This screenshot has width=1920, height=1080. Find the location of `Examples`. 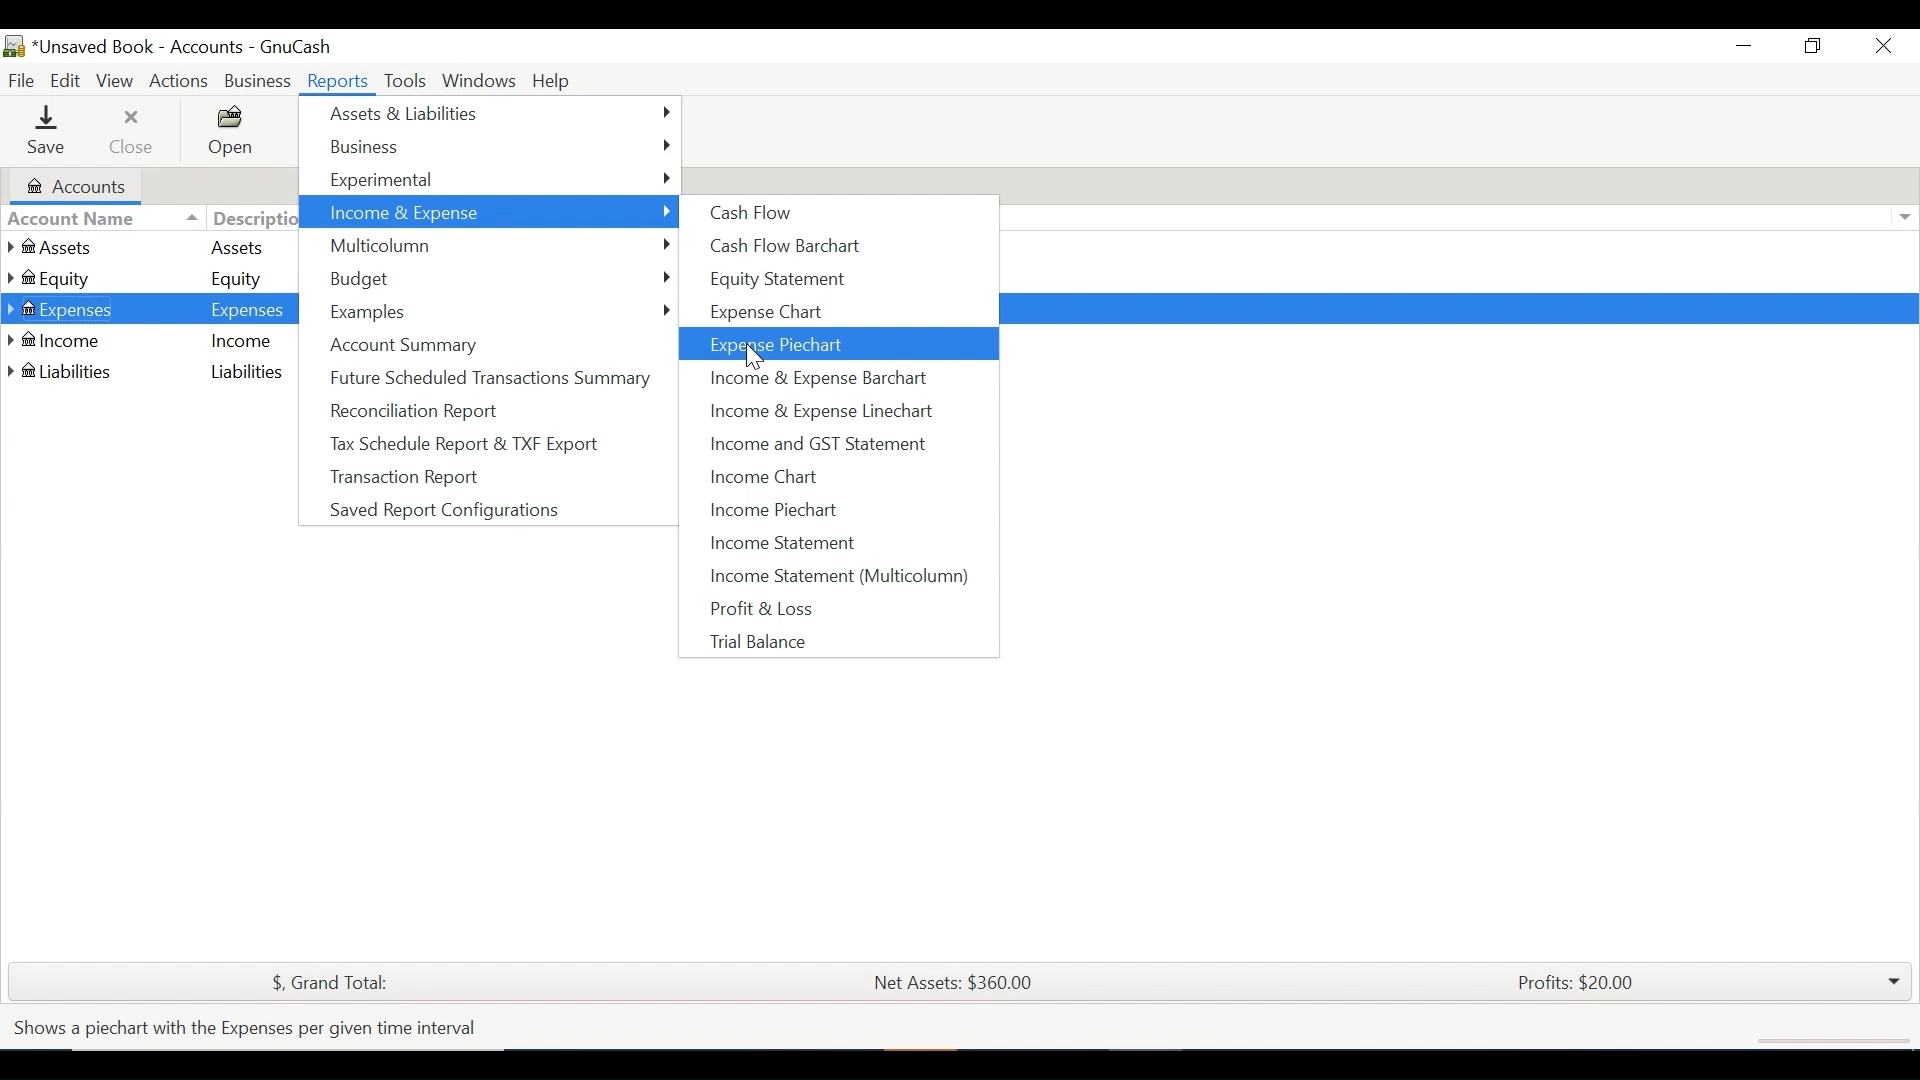

Examples is located at coordinates (491, 312).